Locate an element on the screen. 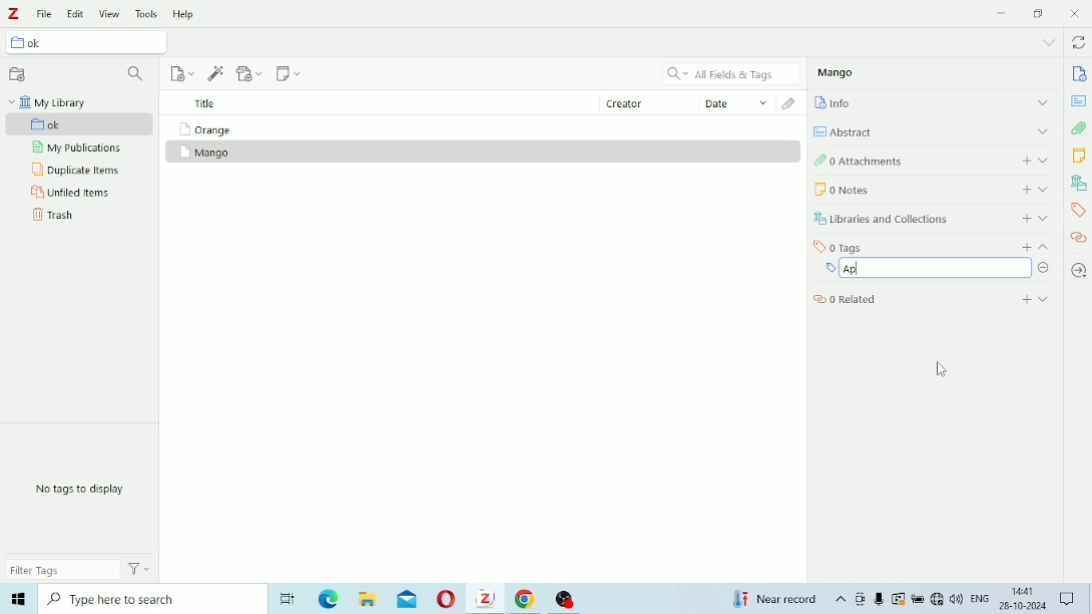  New Item is located at coordinates (183, 73).